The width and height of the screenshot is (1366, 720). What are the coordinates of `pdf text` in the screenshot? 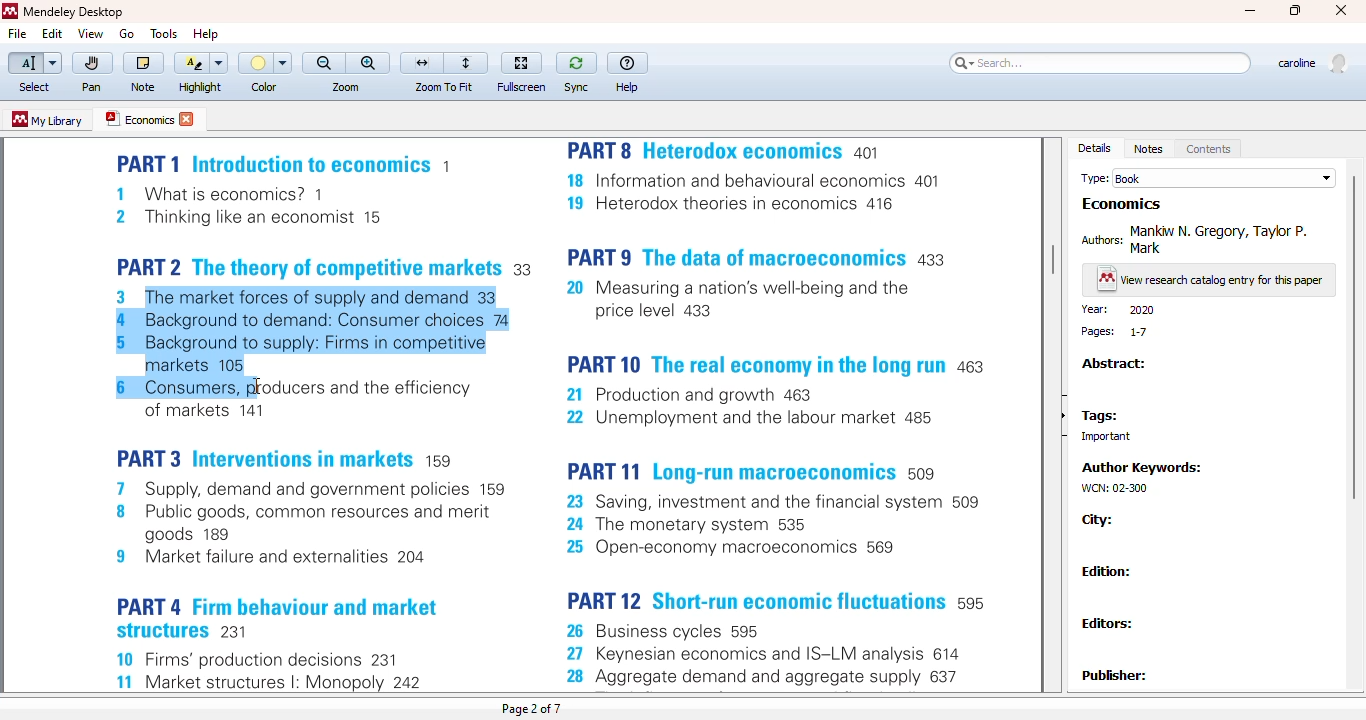 It's located at (553, 417).